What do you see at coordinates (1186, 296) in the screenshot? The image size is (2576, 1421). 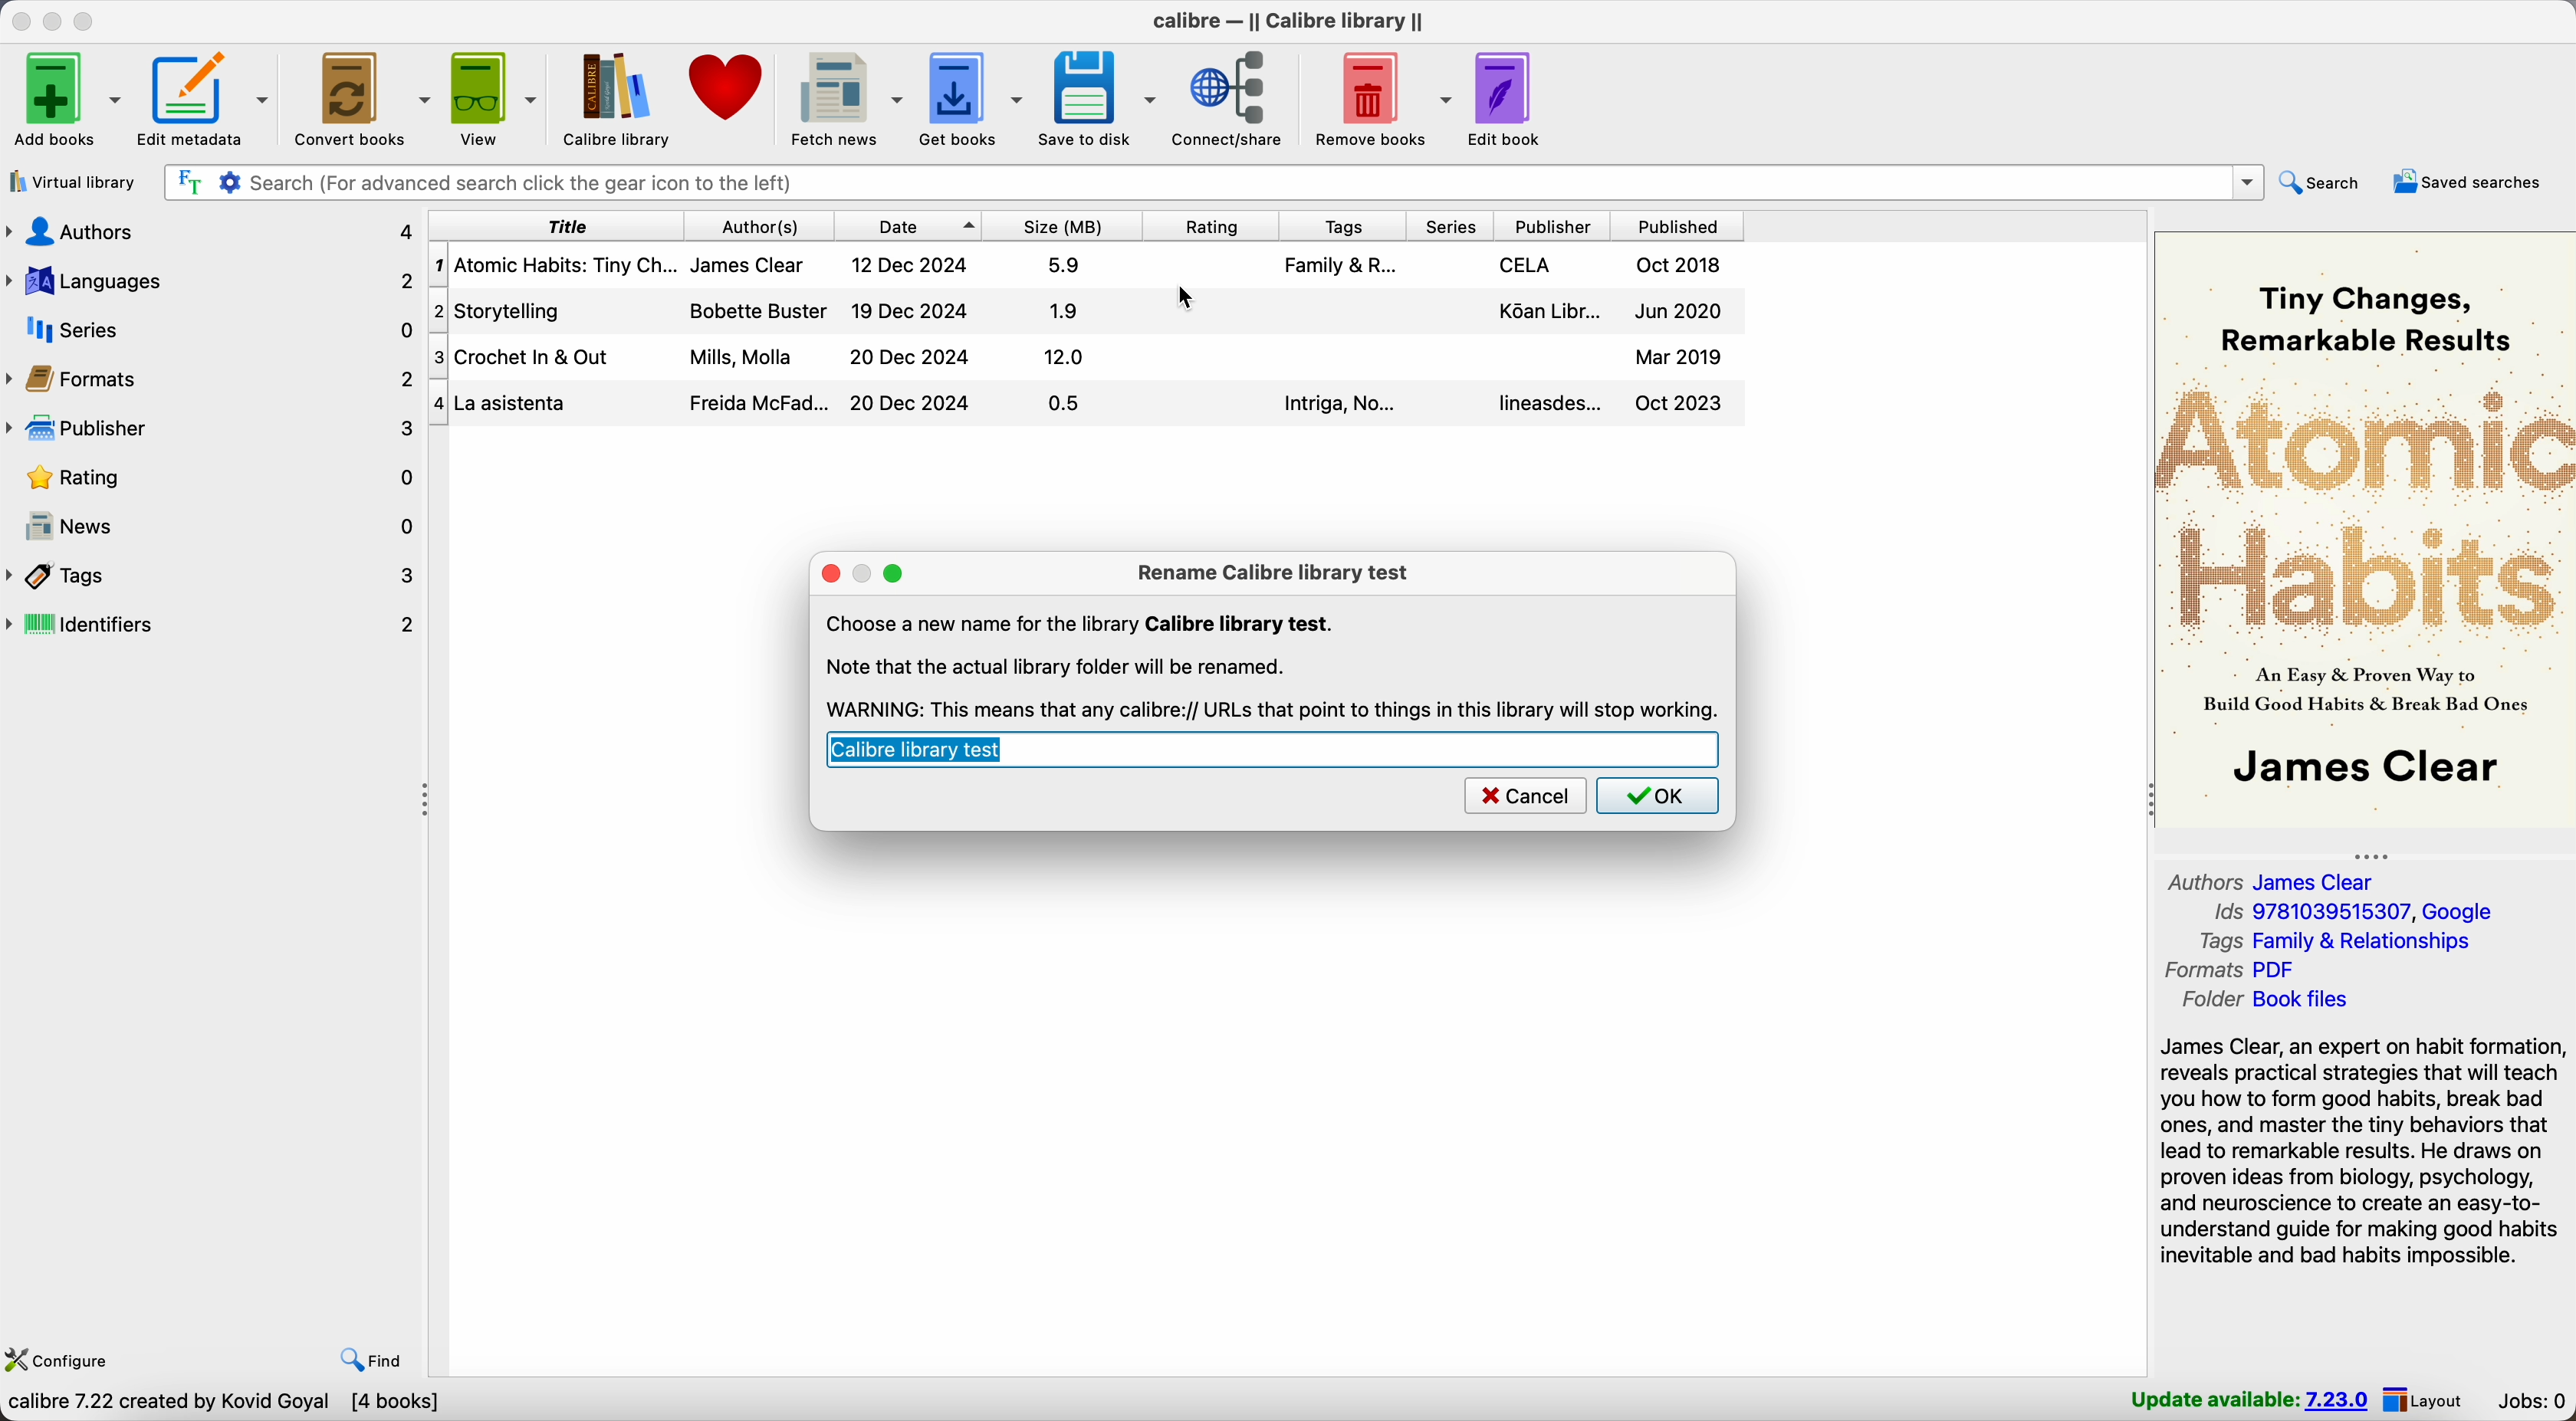 I see `cursor` at bounding box center [1186, 296].